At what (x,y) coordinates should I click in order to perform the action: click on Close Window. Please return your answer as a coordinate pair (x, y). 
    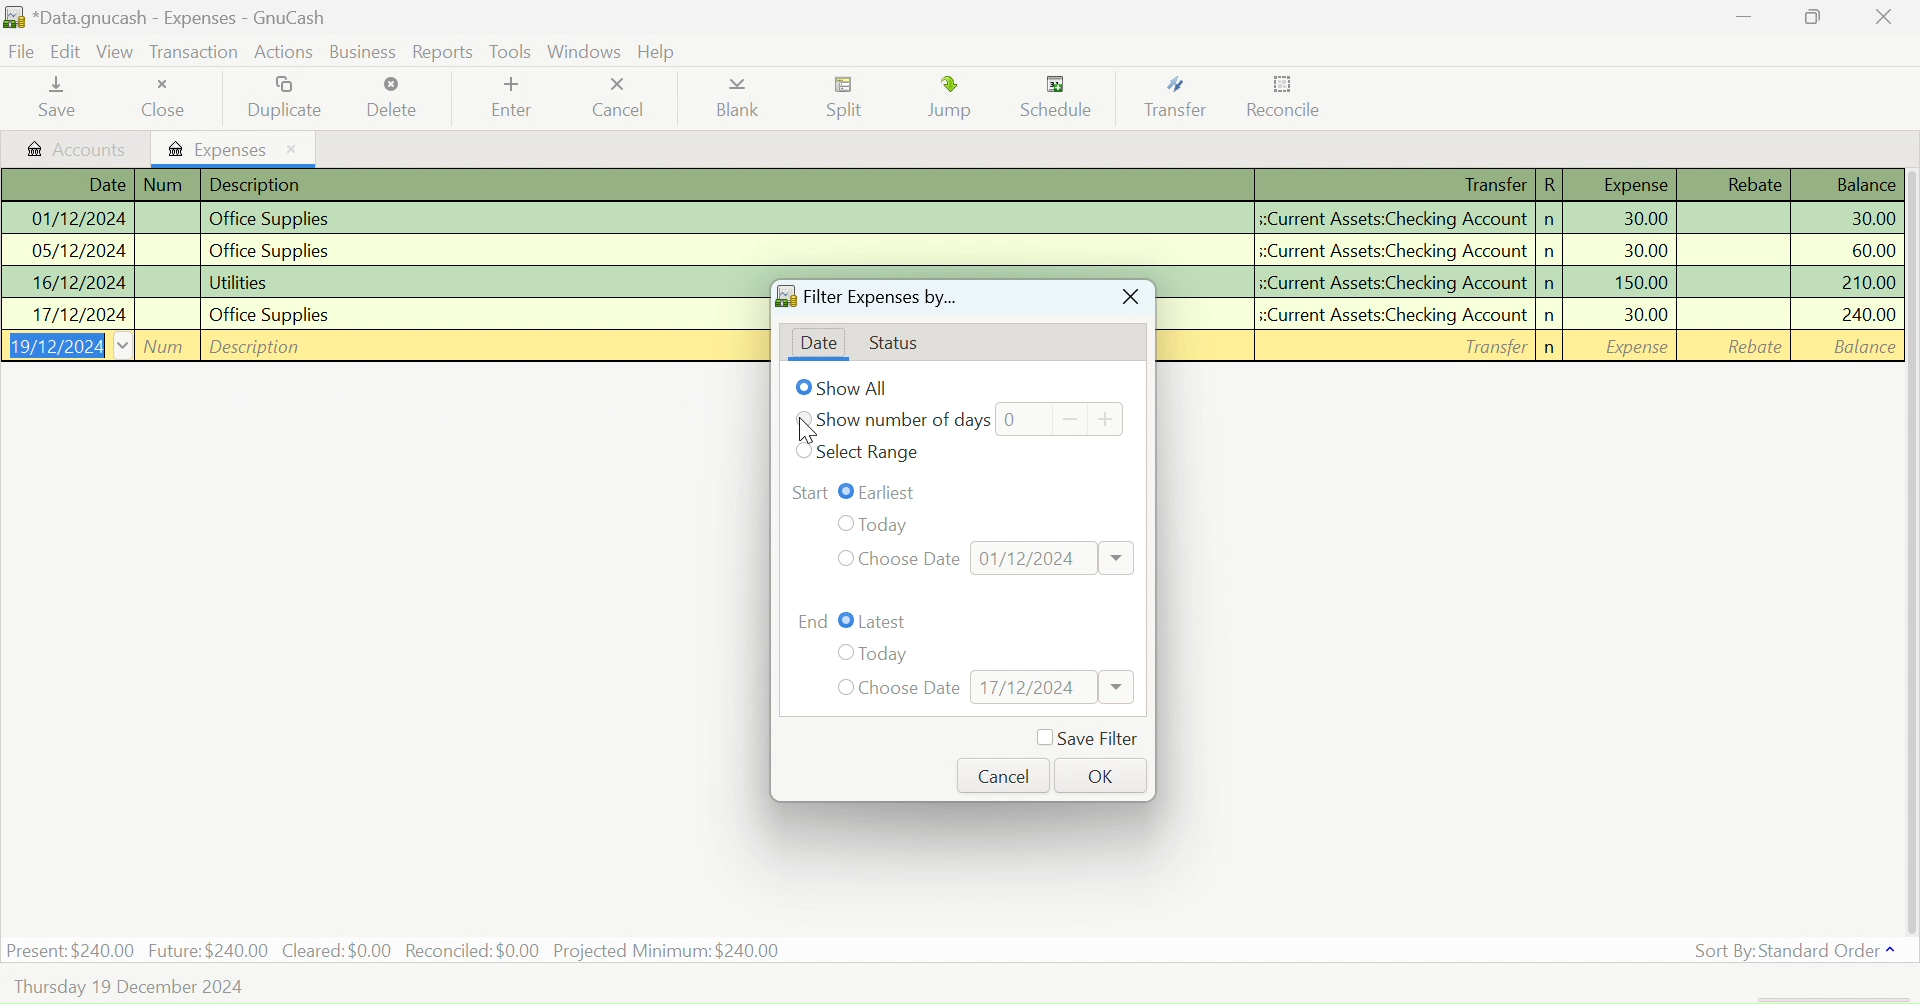
    Looking at the image, I should click on (1884, 16).